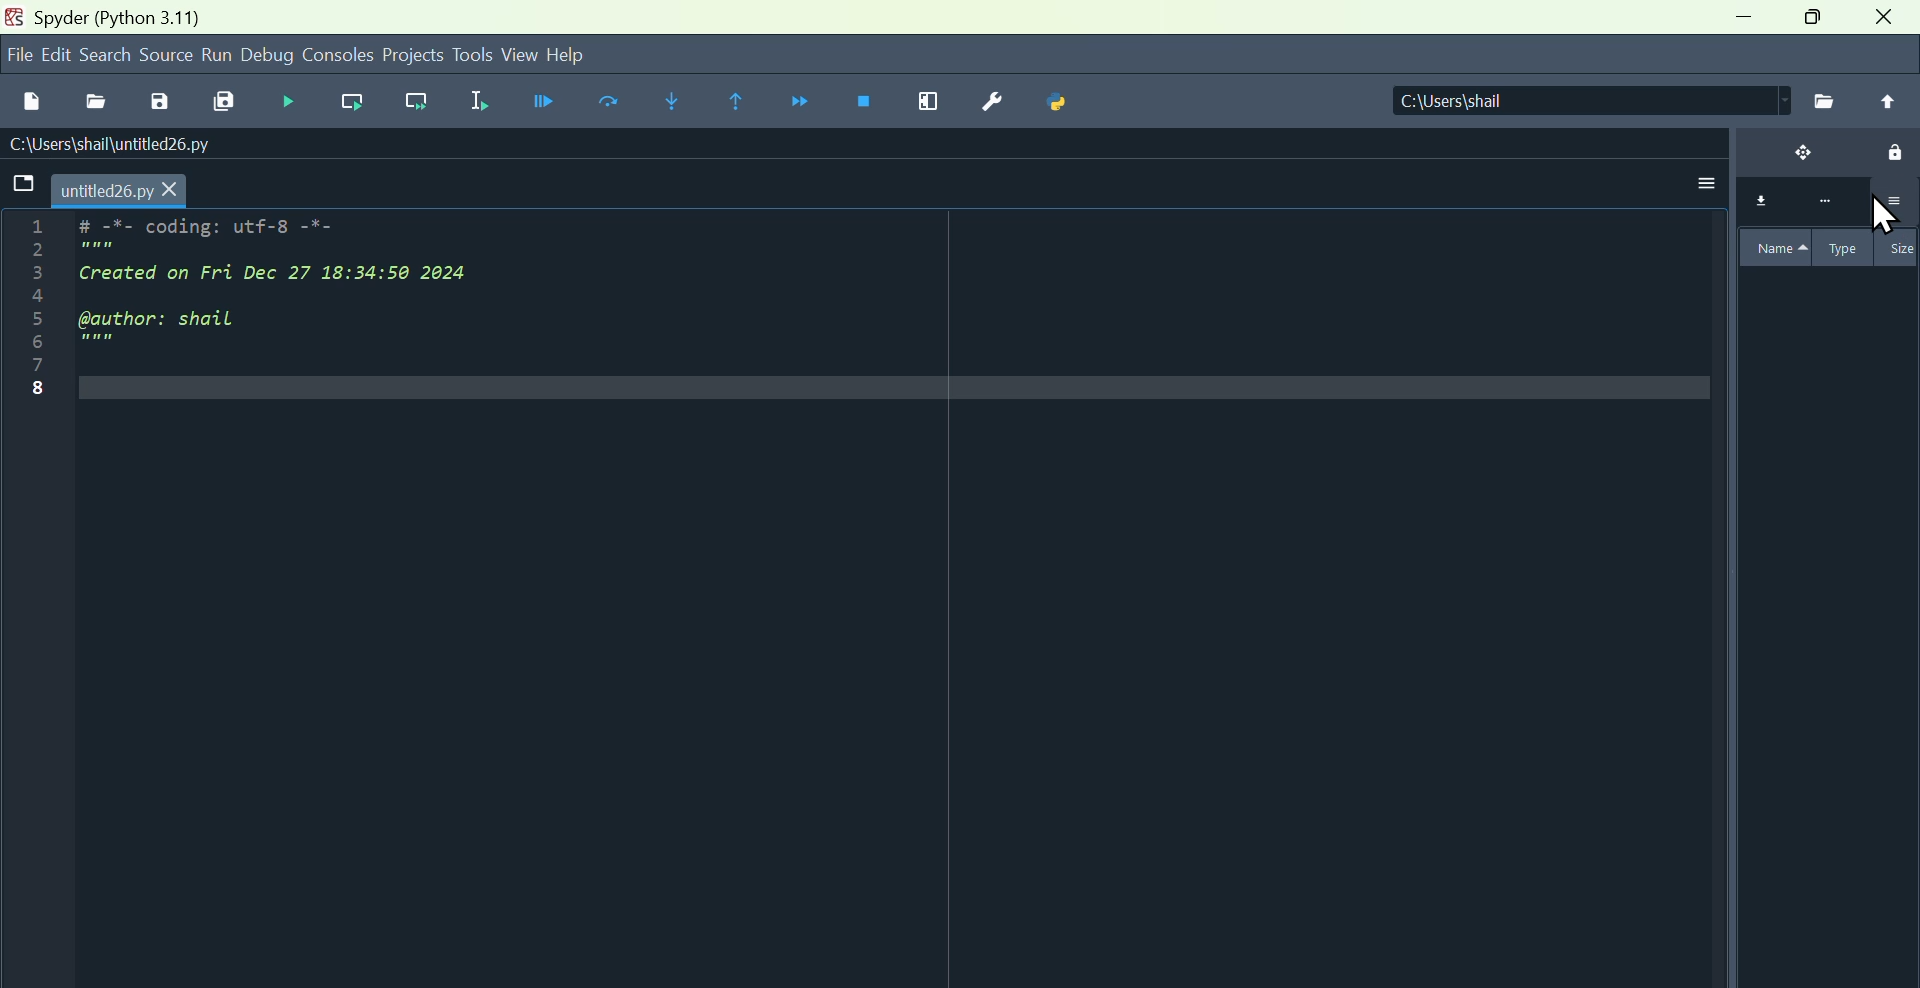 The width and height of the screenshot is (1920, 988). Describe the element at coordinates (420, 103) in the screenshot. I see `Run current line and go to the next one` at that location.